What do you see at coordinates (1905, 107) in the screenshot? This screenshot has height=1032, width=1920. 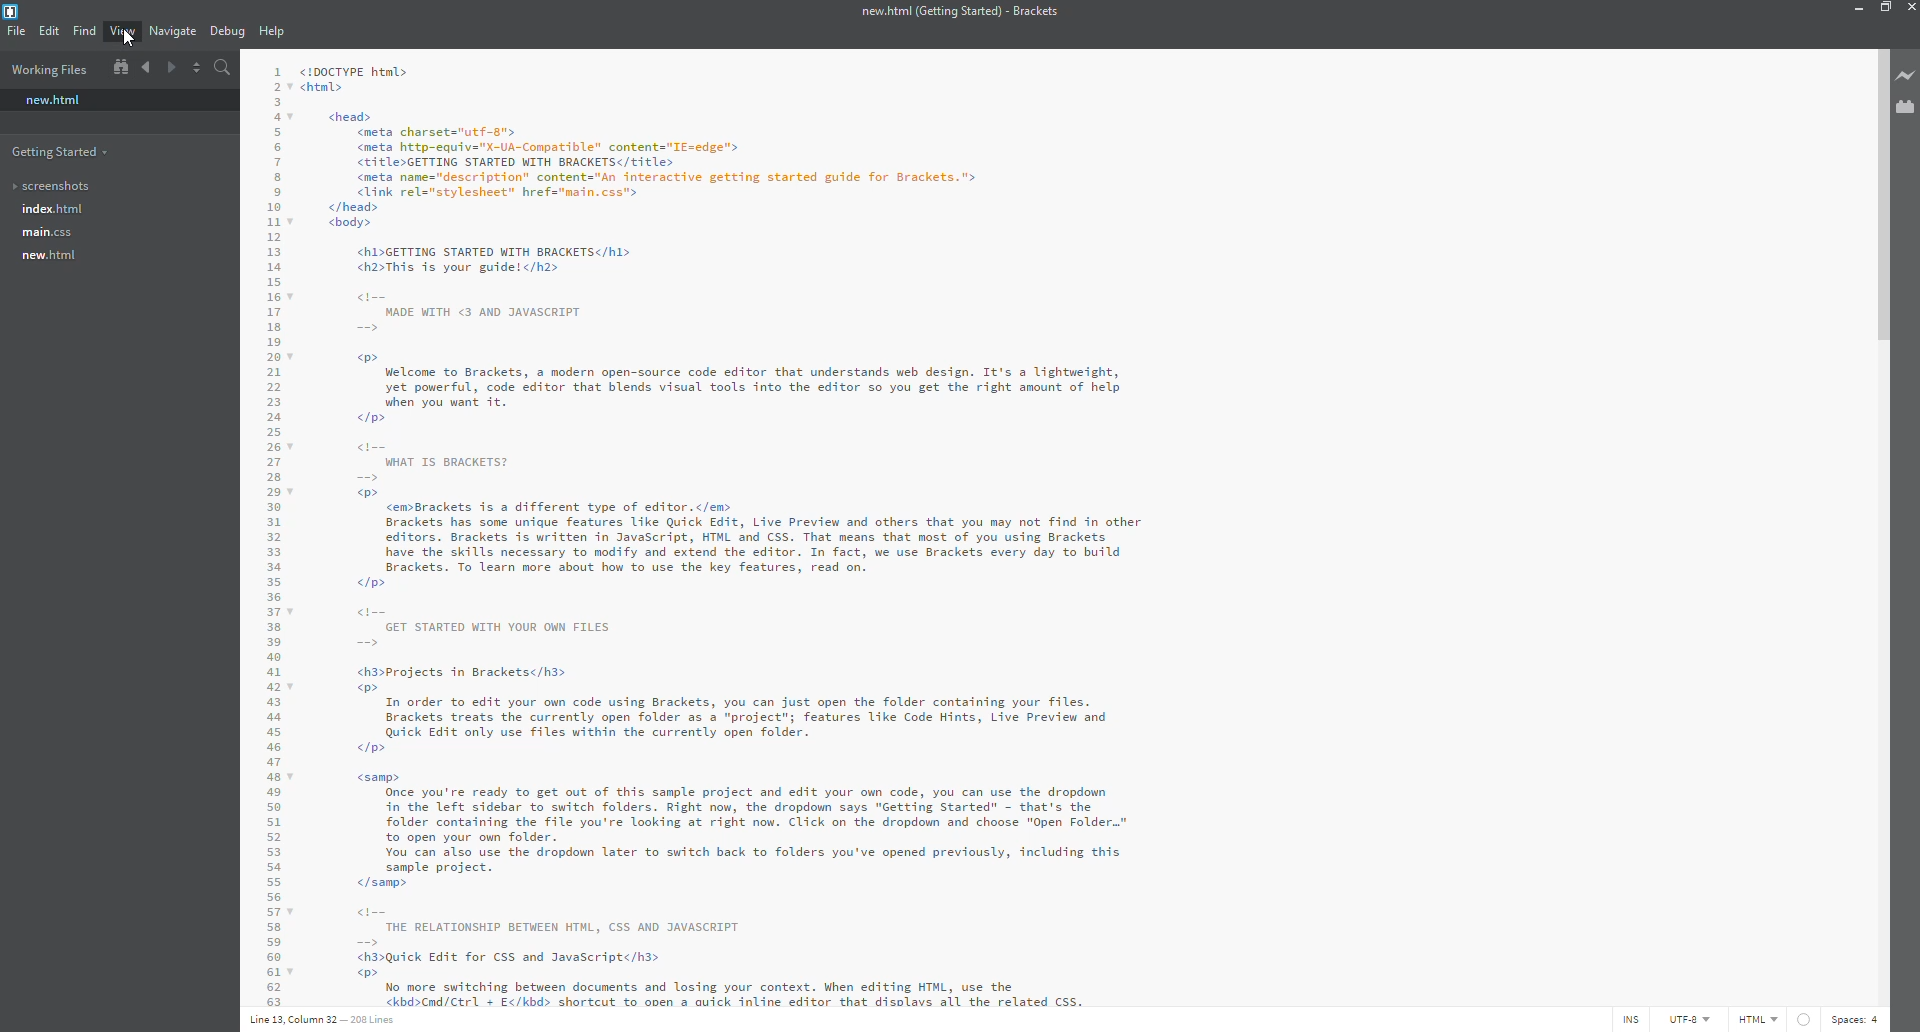 I see `extension manager` at bounding box center [1905, 107].